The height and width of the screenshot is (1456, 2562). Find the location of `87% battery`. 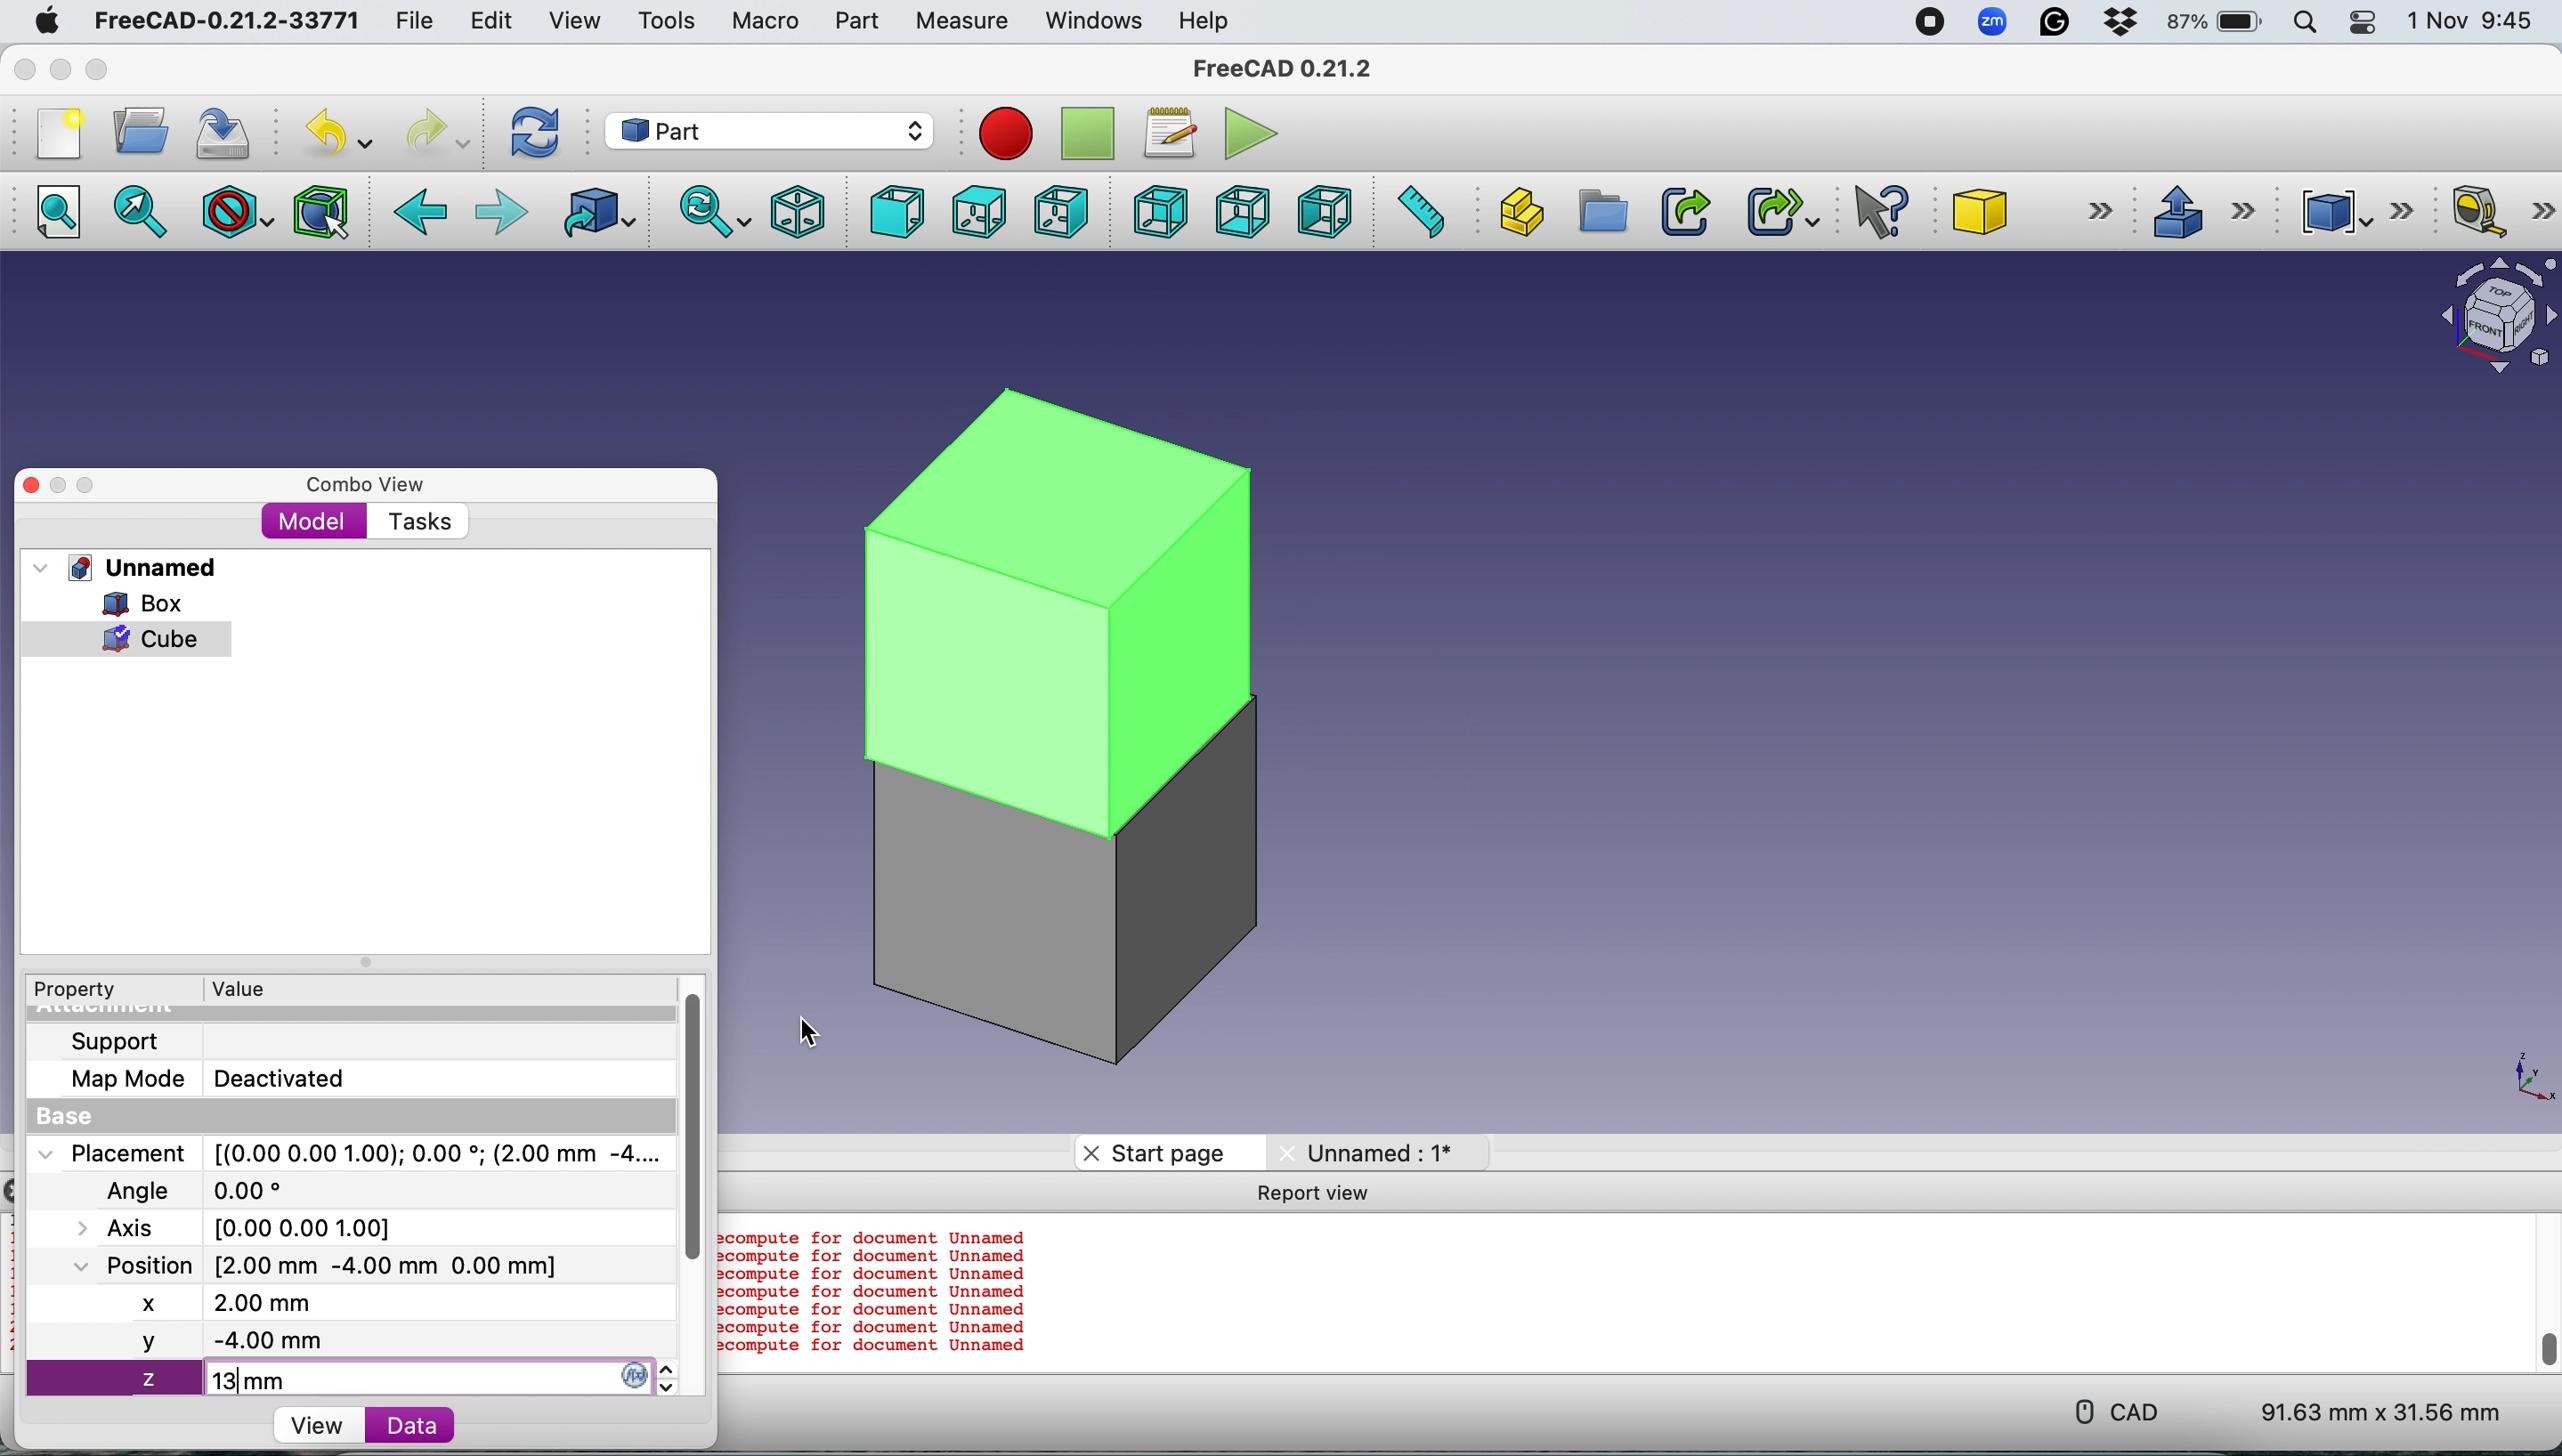

87% battery is located at coordinates (2217, 23).